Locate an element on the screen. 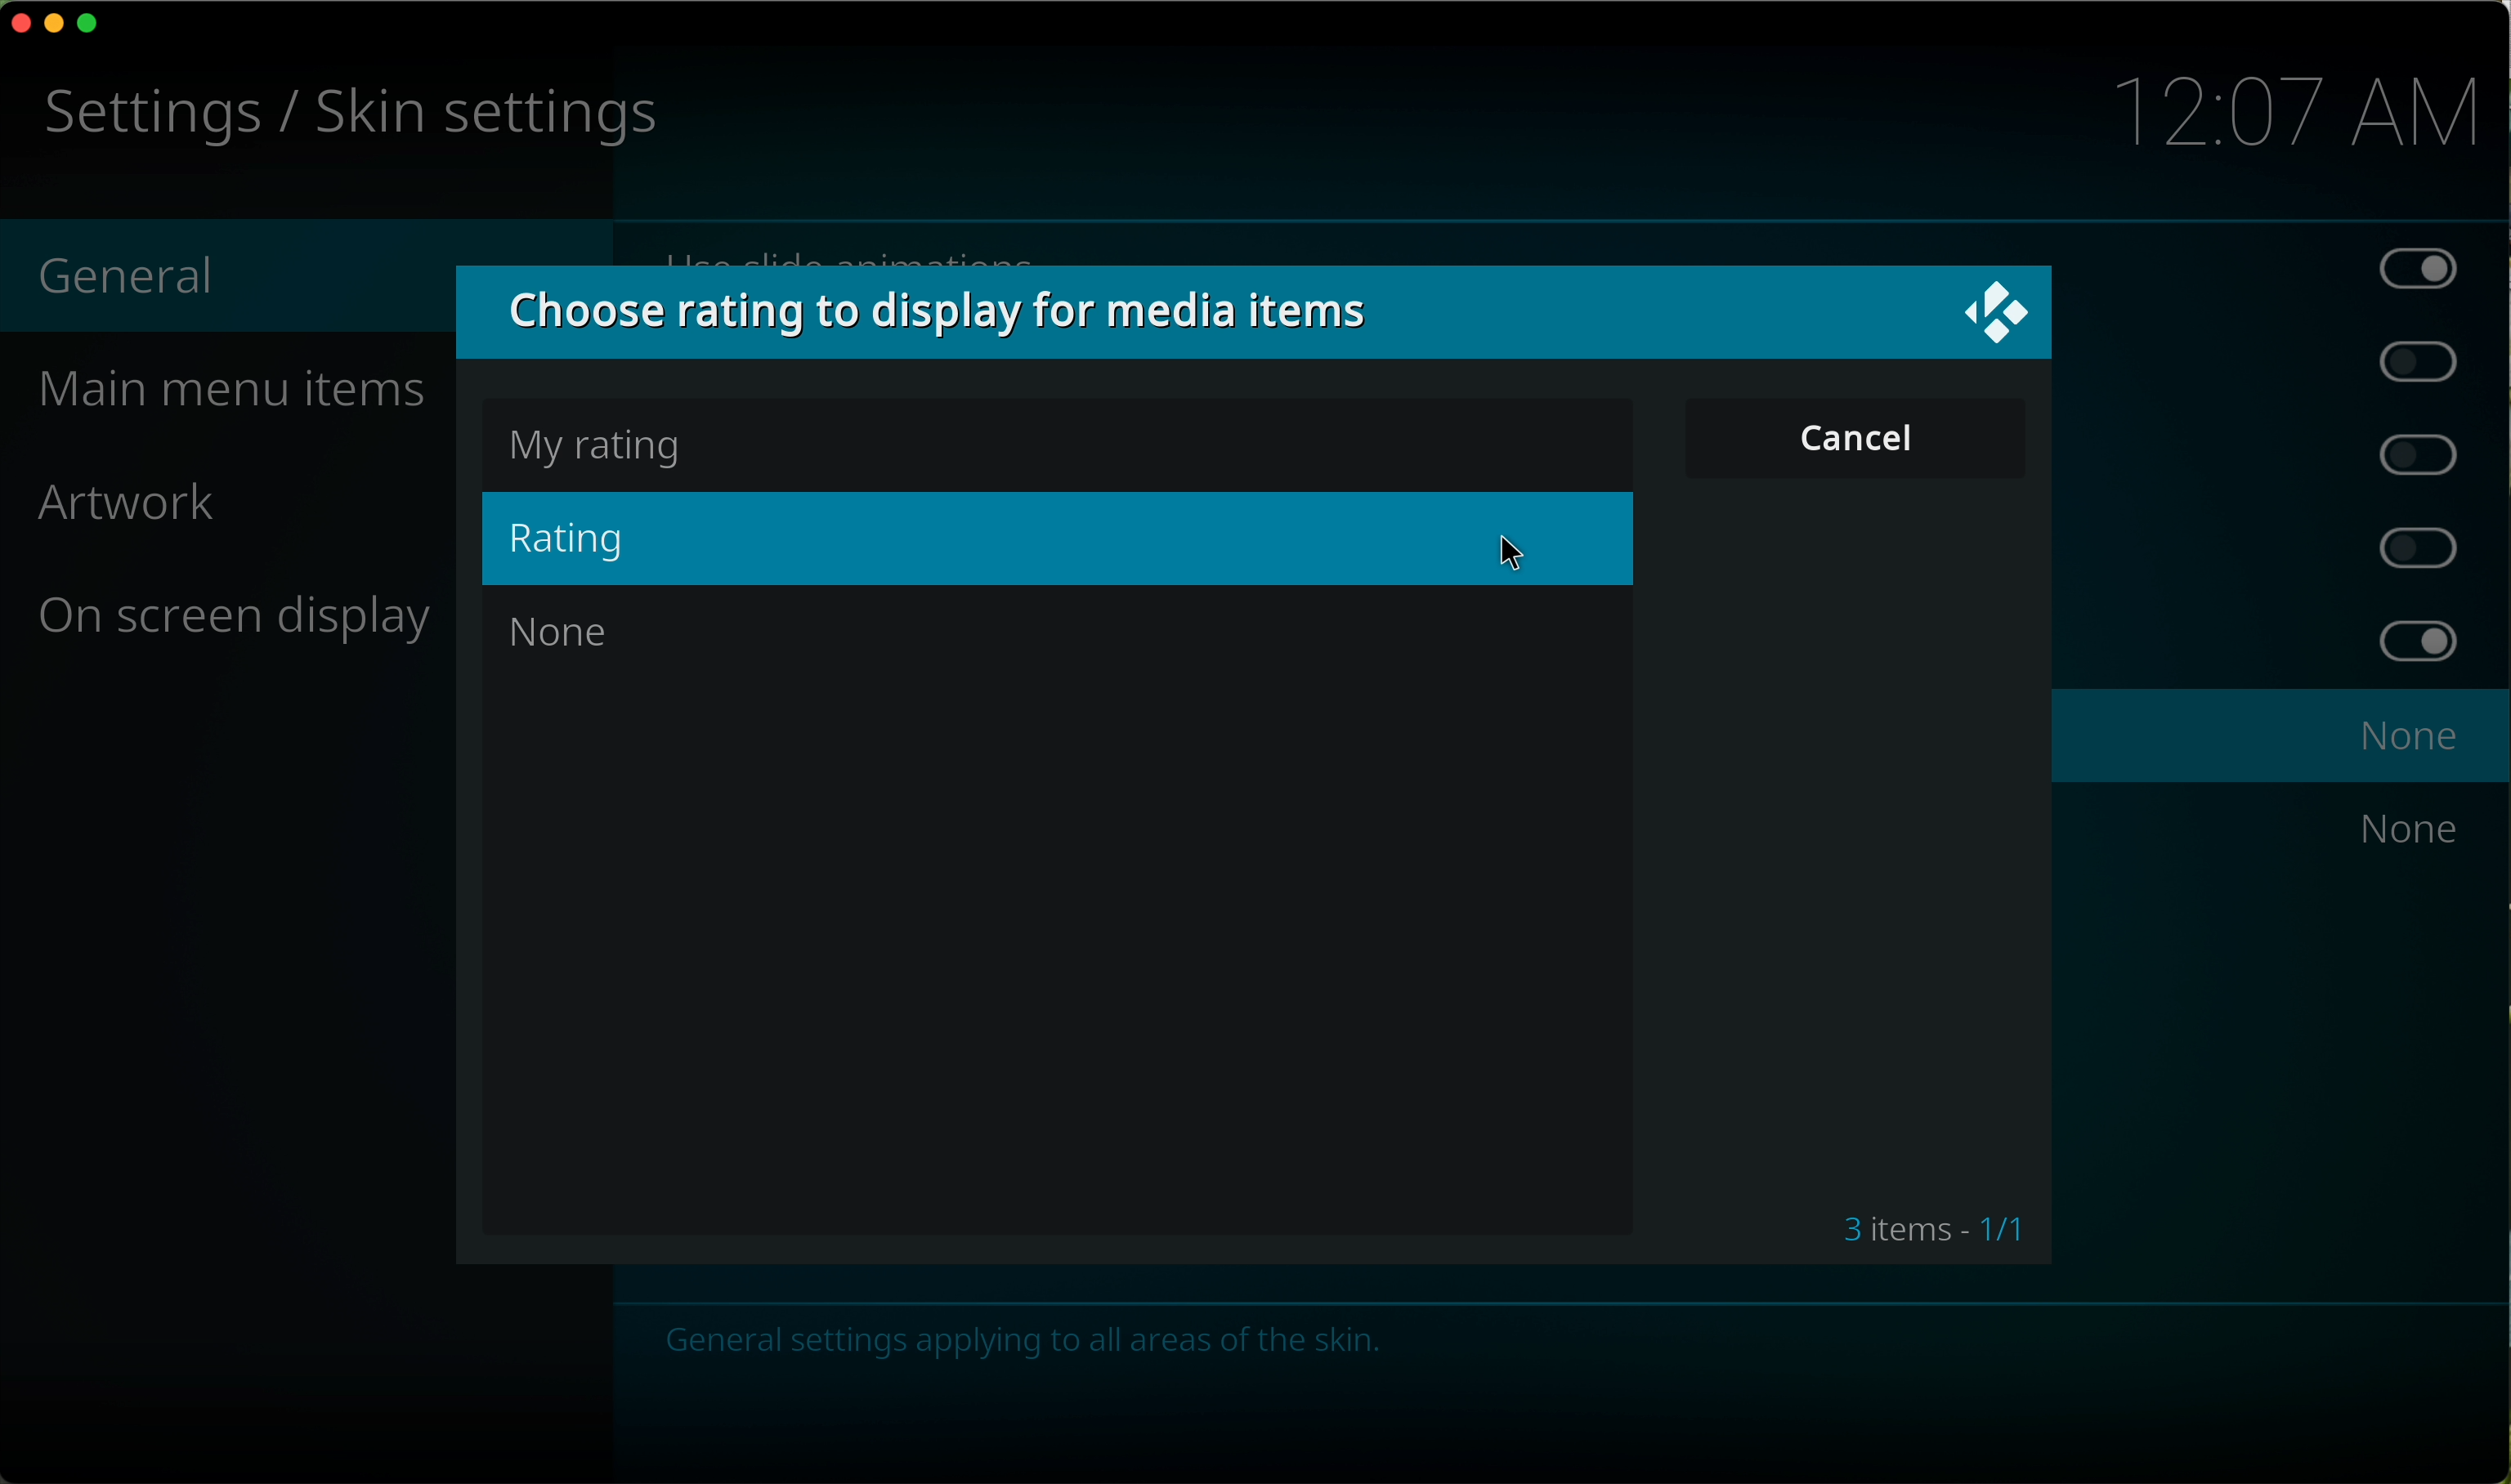 The image size is (2511, 1484). show weather info in top bar is located at coordinates (2420, 551).